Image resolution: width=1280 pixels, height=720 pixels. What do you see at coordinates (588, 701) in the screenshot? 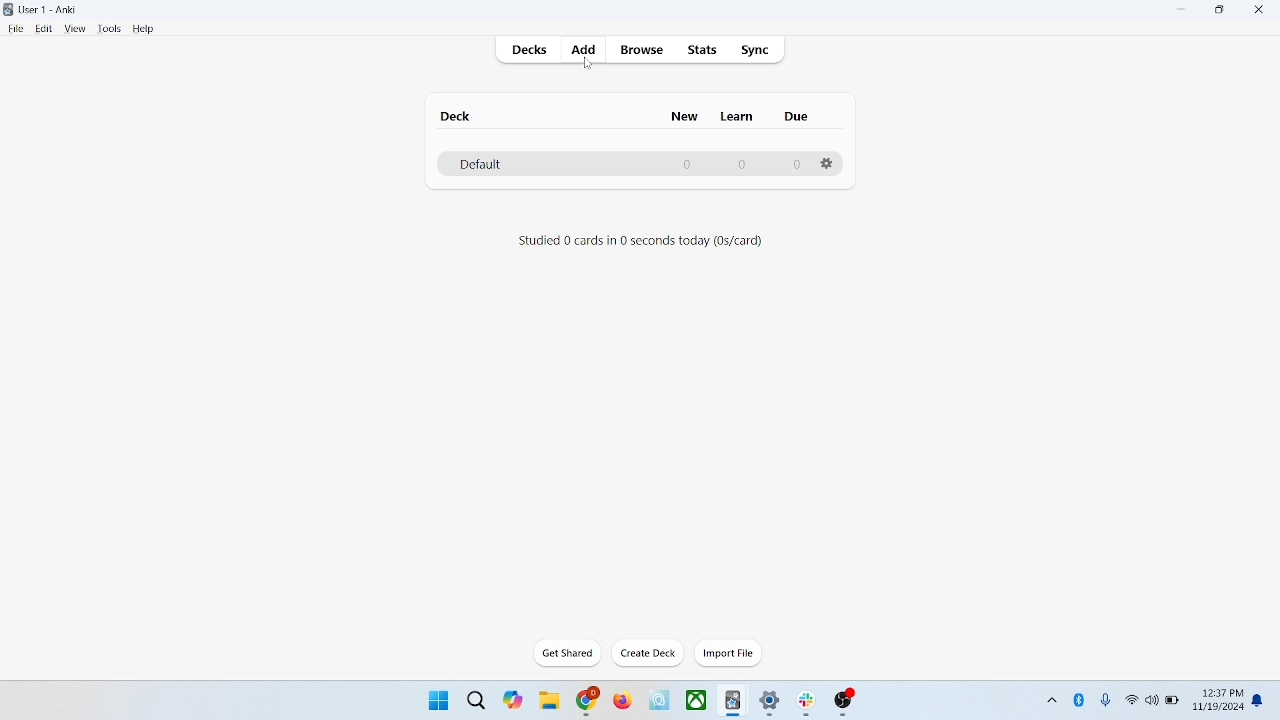
I see `chrome` at bounding box center [588, 701].